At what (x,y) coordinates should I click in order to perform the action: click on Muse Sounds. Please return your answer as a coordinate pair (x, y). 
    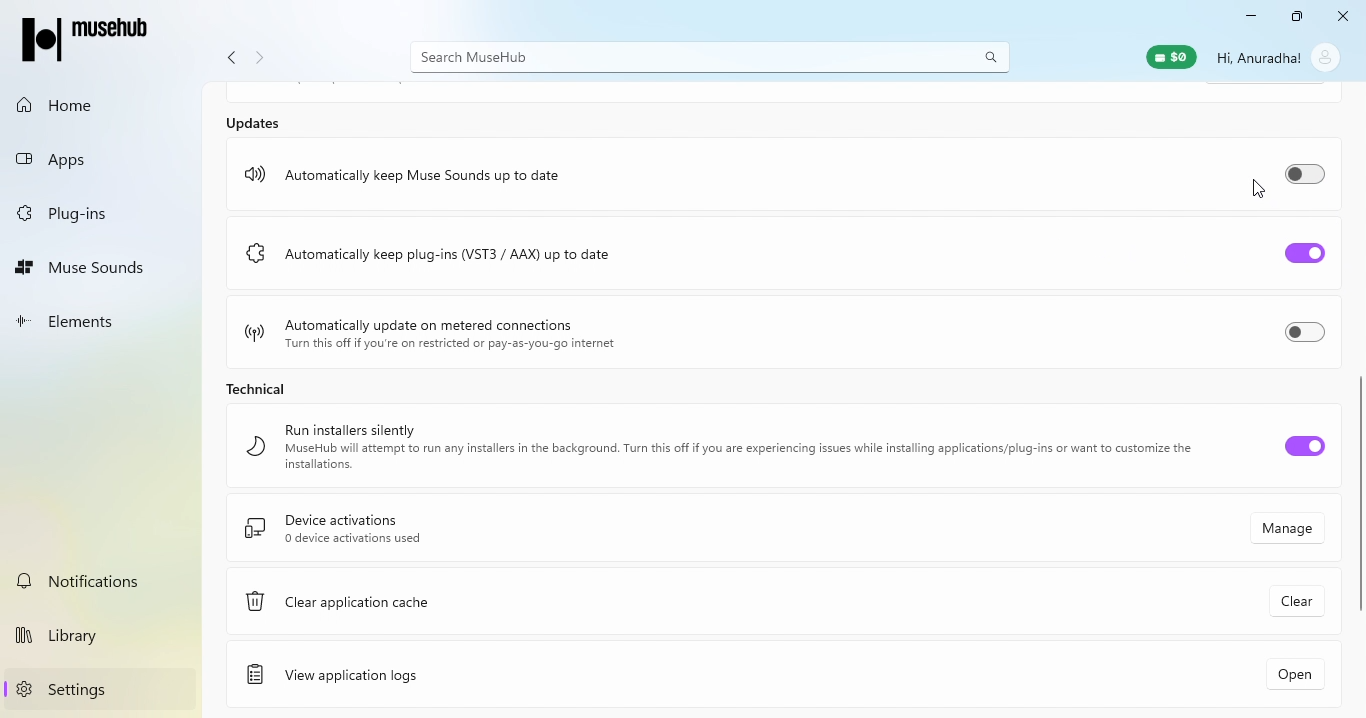
    Looking at the image, I should click on (92, 263).